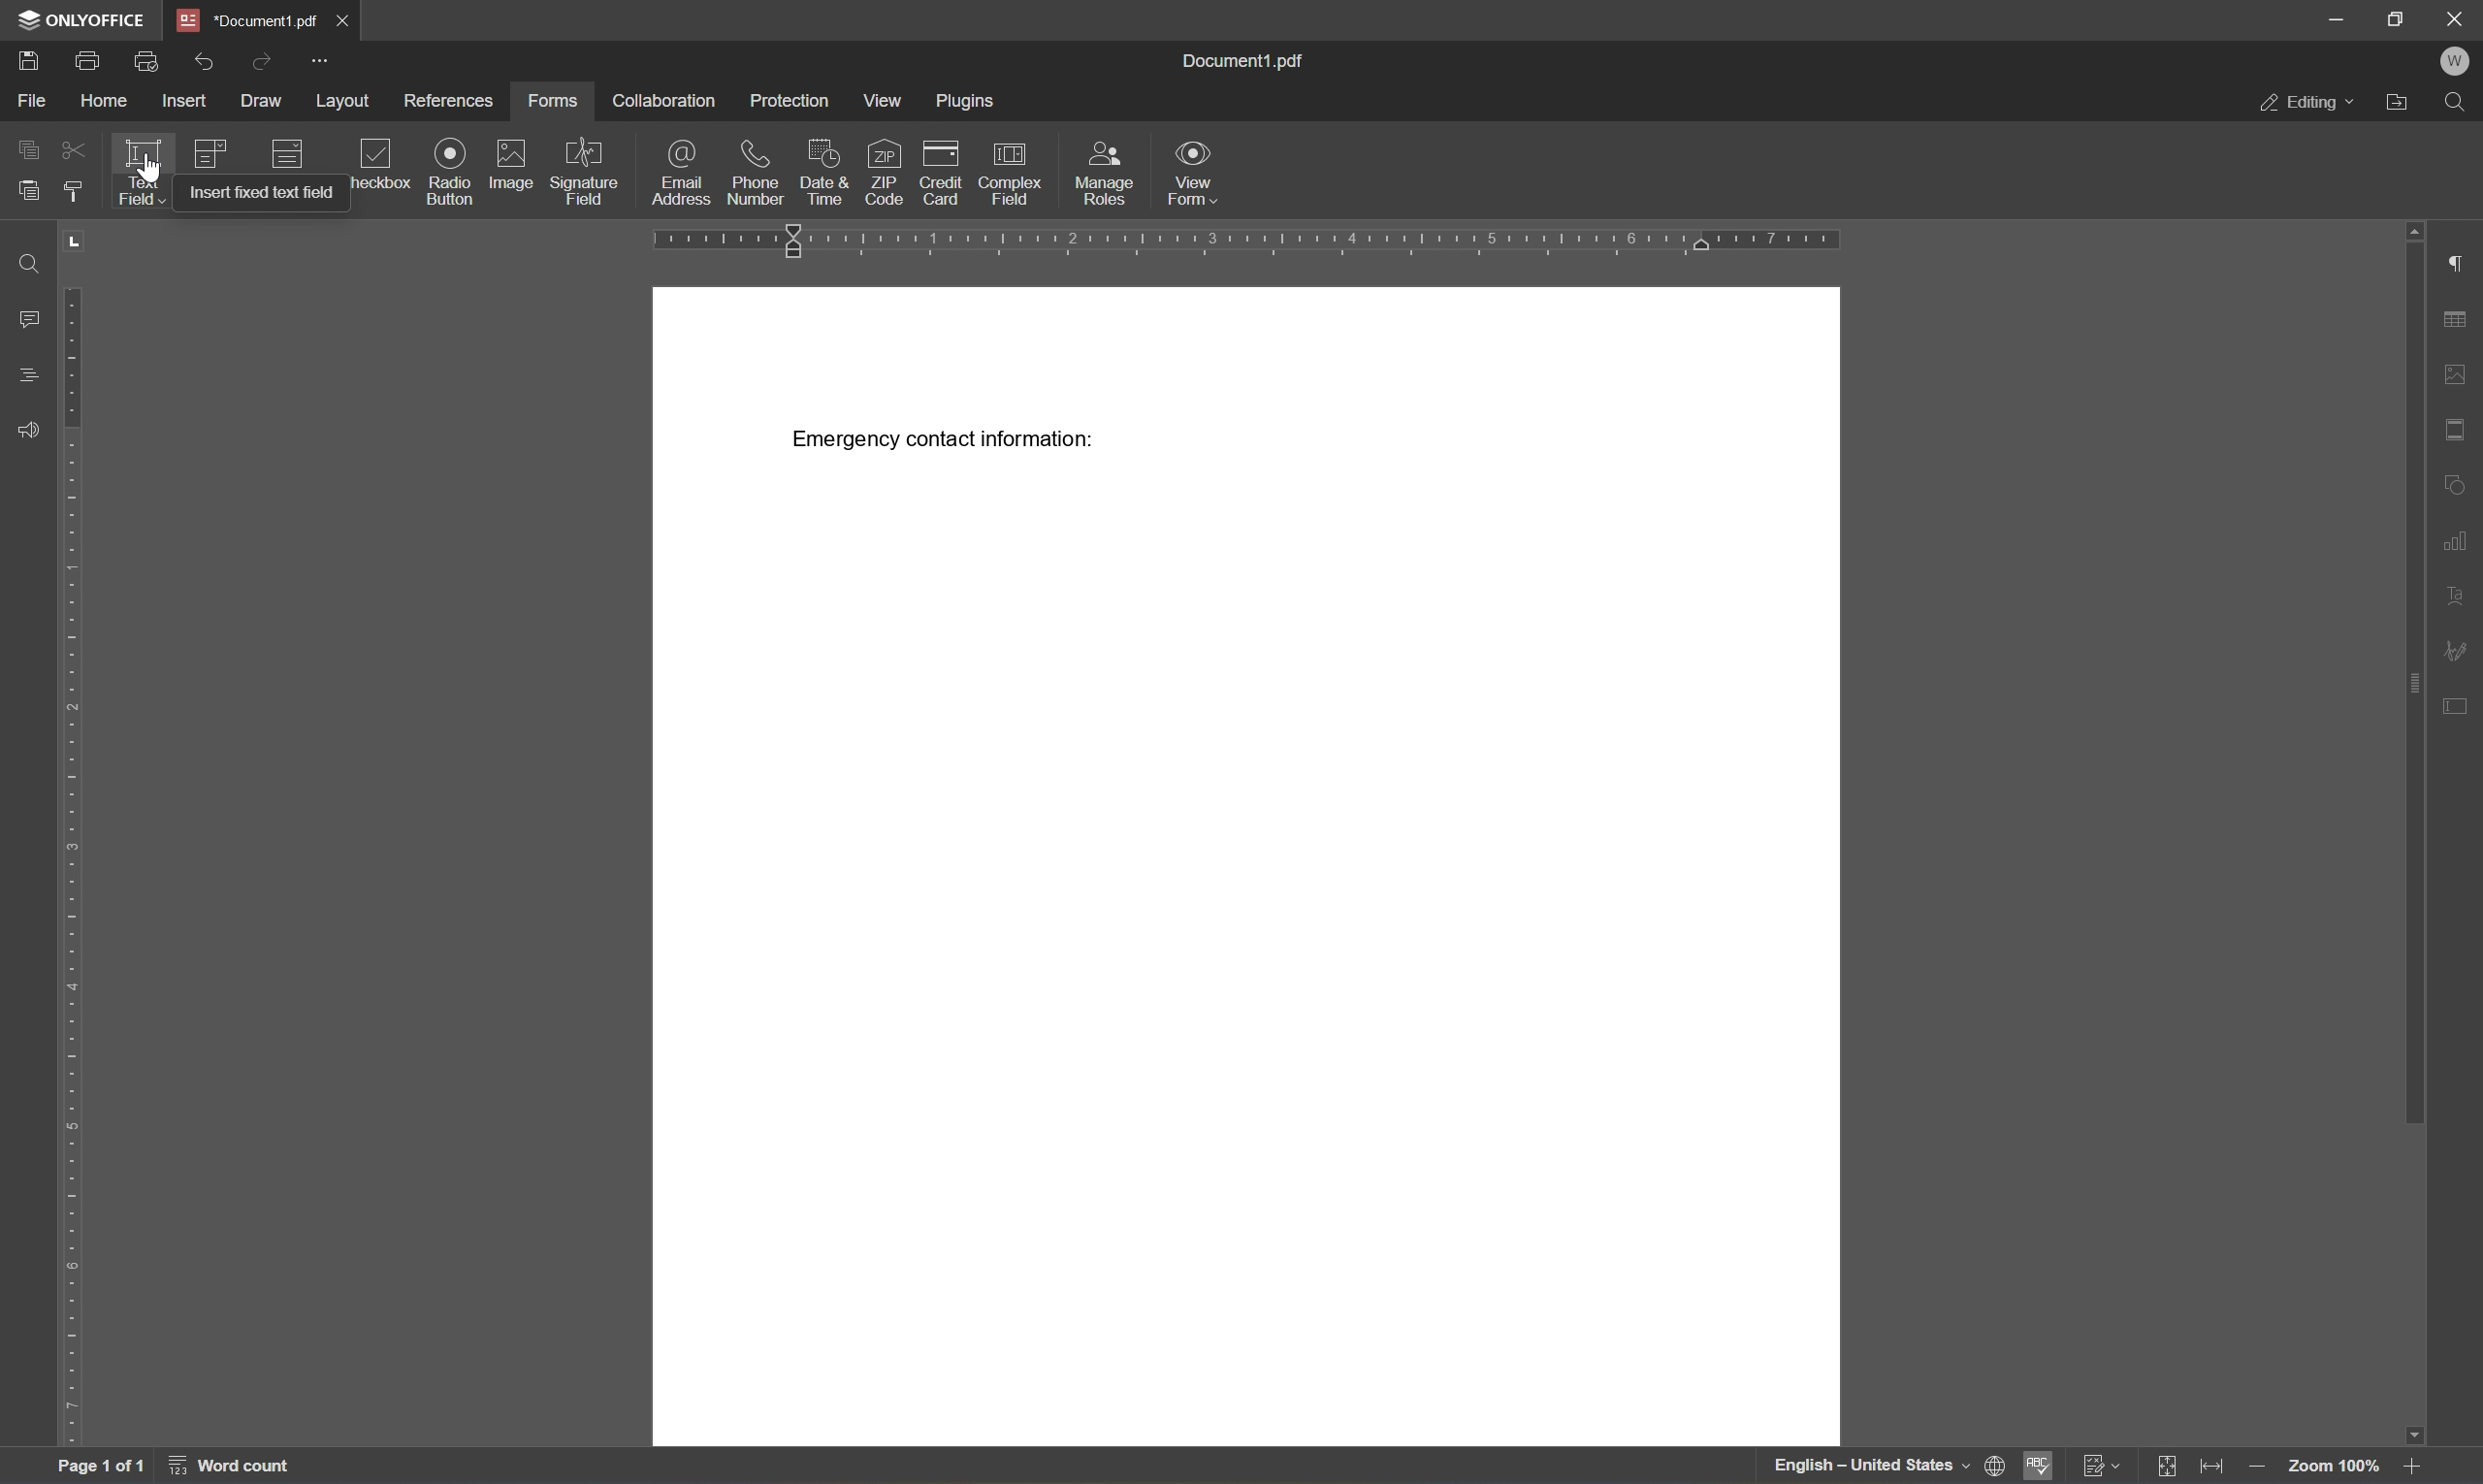  What do you see at coordinates (2461, 704) in the screenshot?
I see `form settings` at bounding box center [2461, 704].